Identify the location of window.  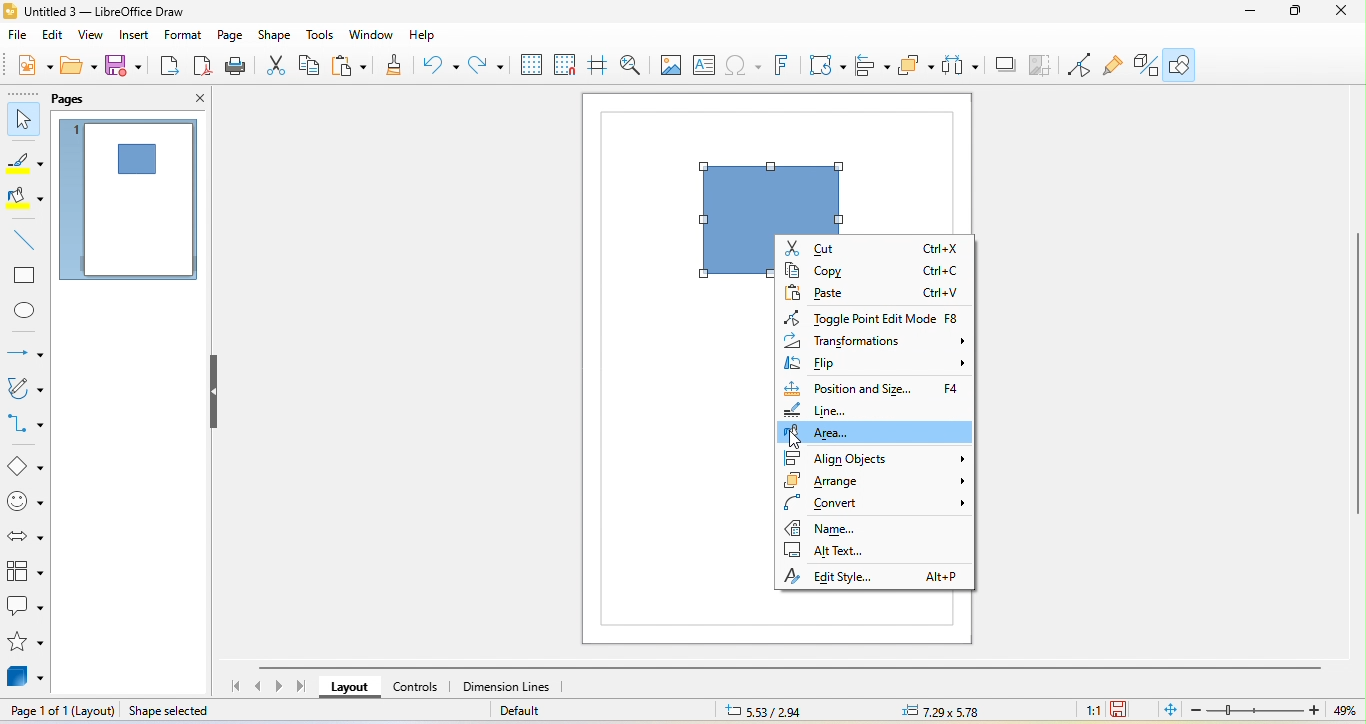
(374, 35).